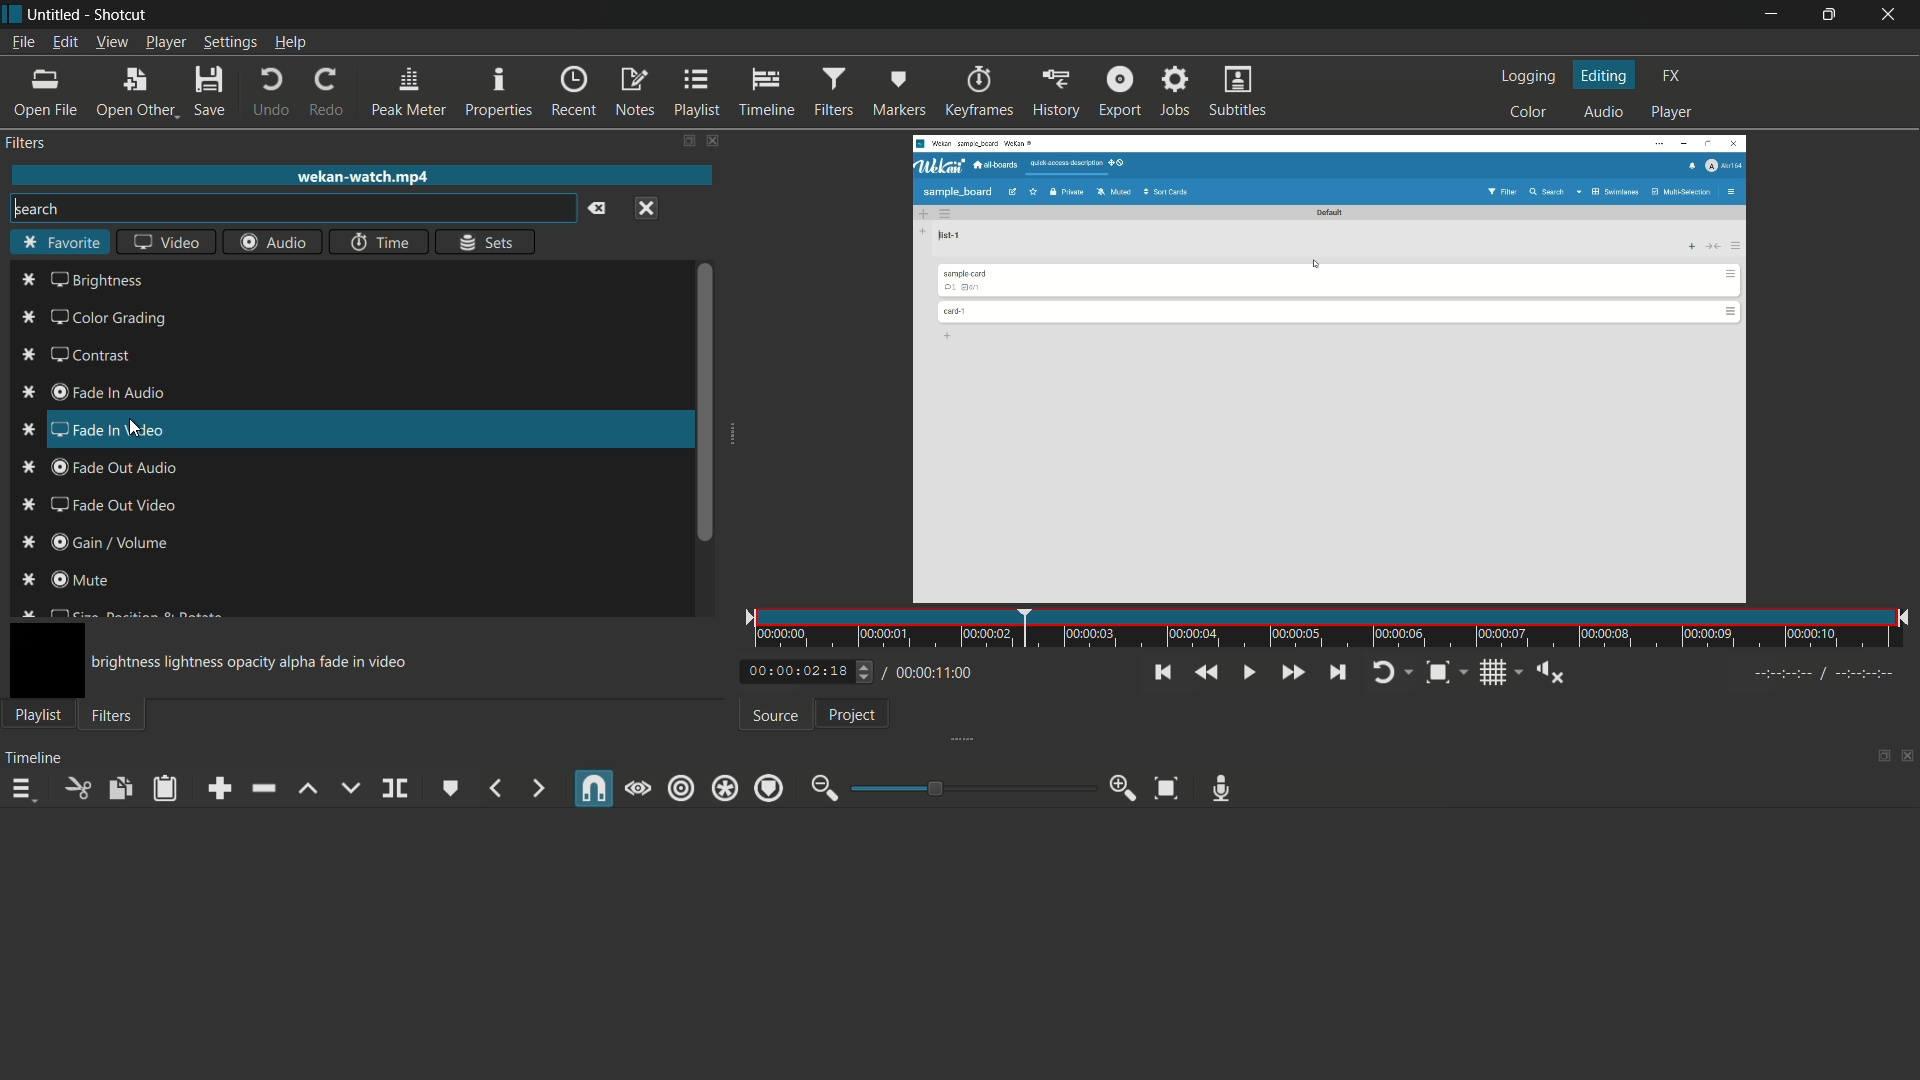  What do you see at coordinates (349, 787) in the screenshot?
I see `overwrite` at bounding box center [349, 787].